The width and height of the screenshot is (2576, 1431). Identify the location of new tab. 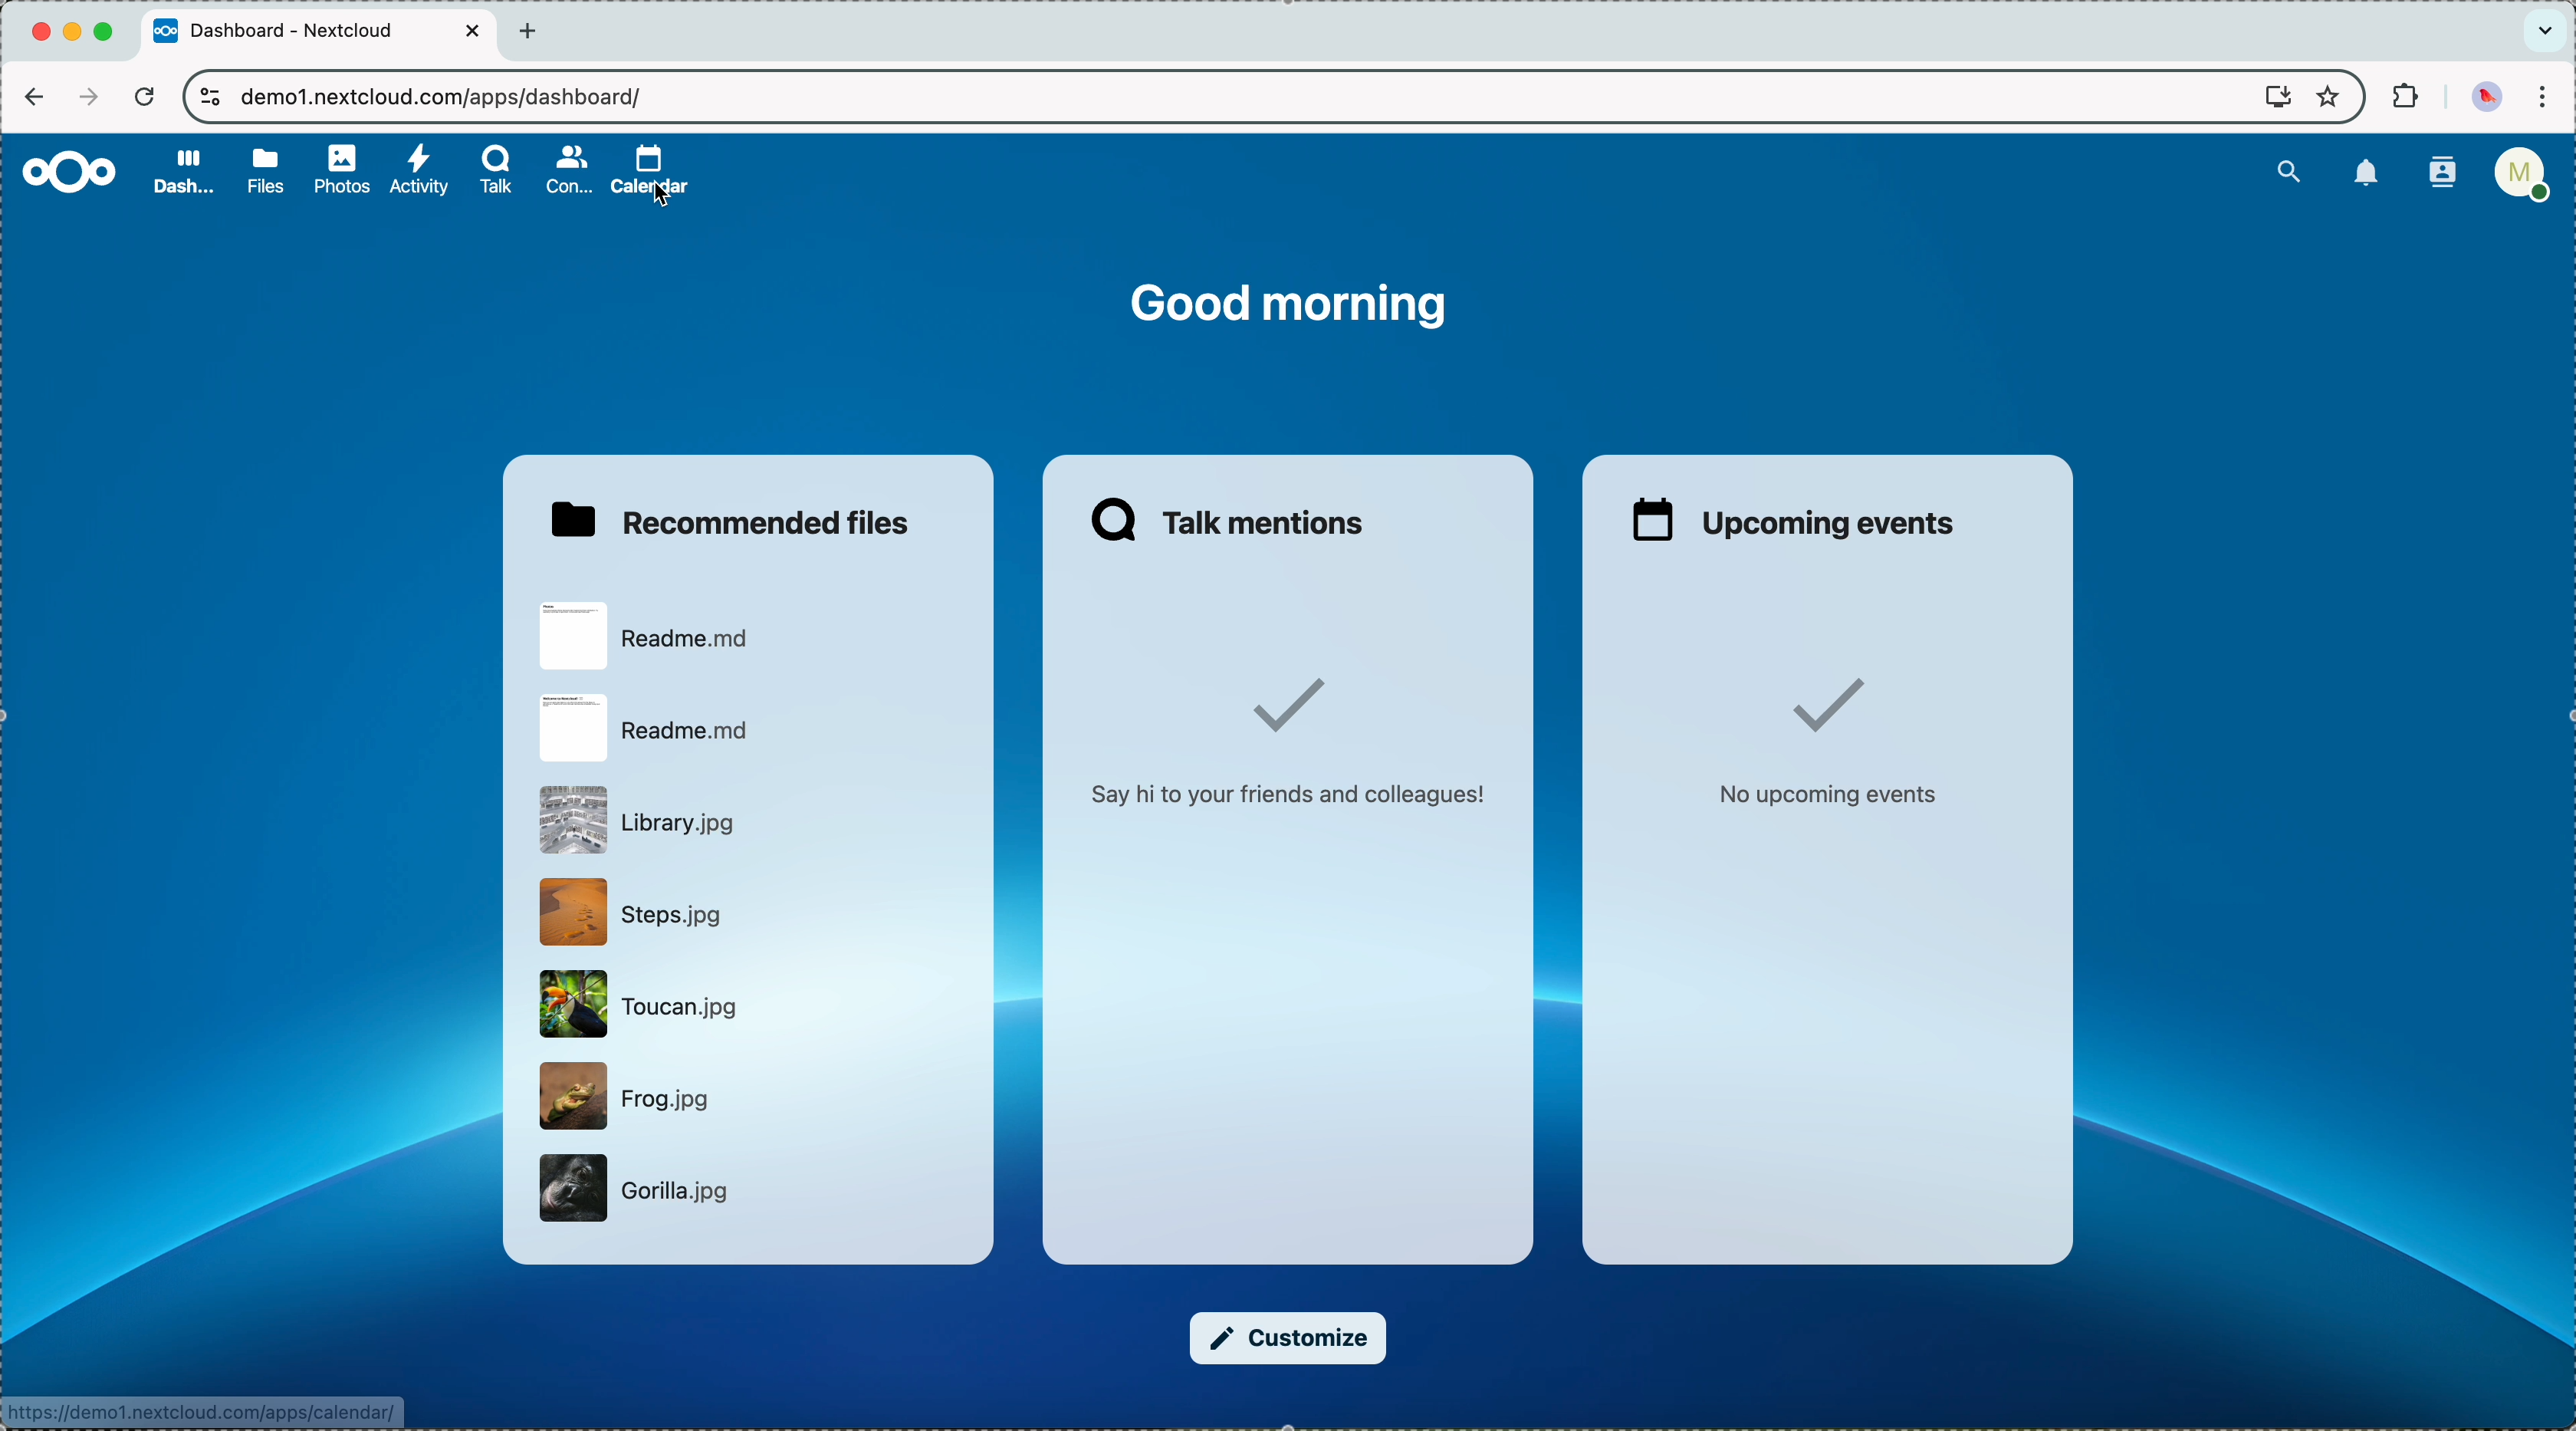
(534, 31).